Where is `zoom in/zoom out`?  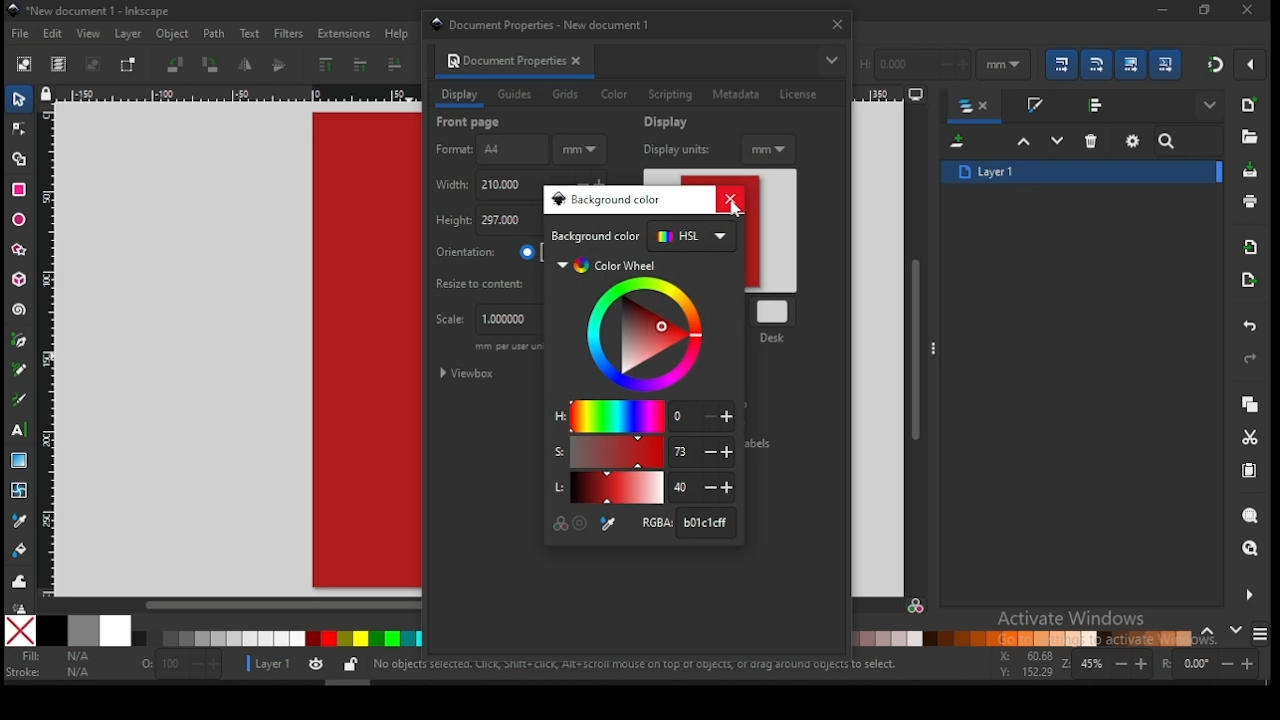
zoom in/zoom out is located at coordinates (1108, 664).